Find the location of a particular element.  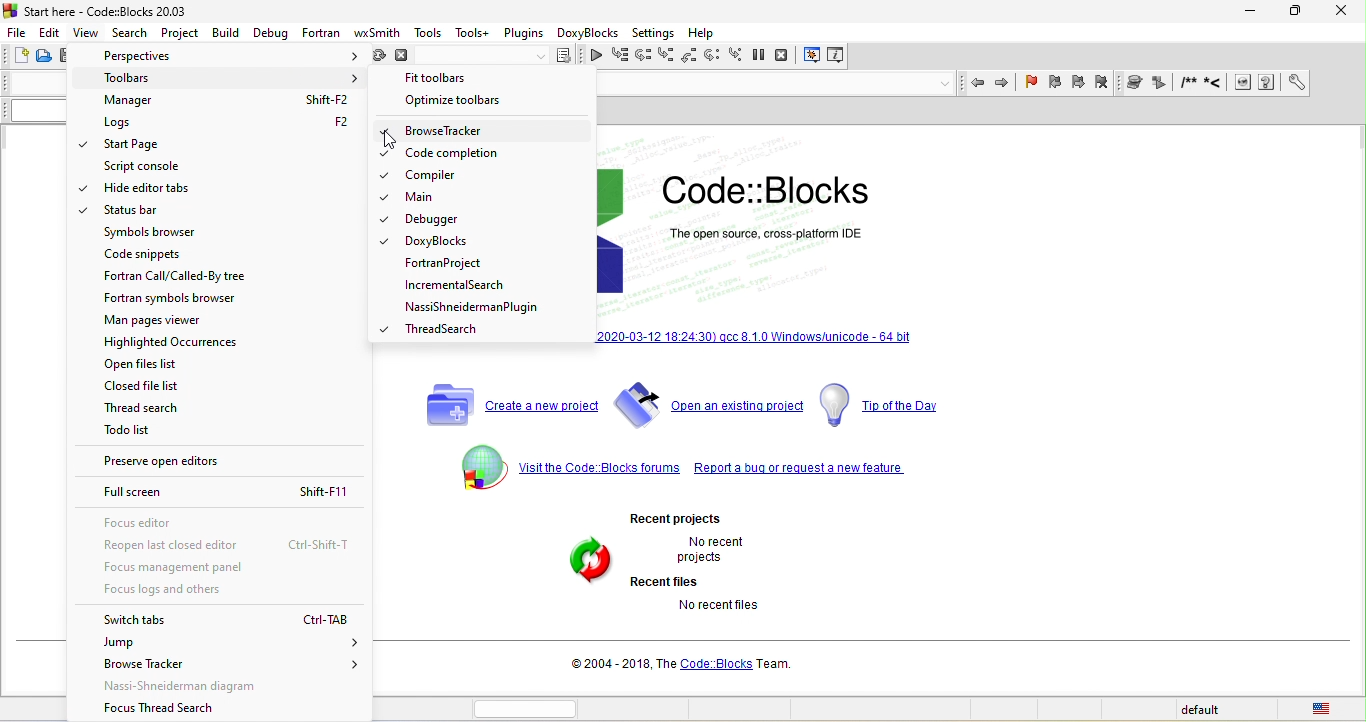

view is located at coordinates (87, 34).